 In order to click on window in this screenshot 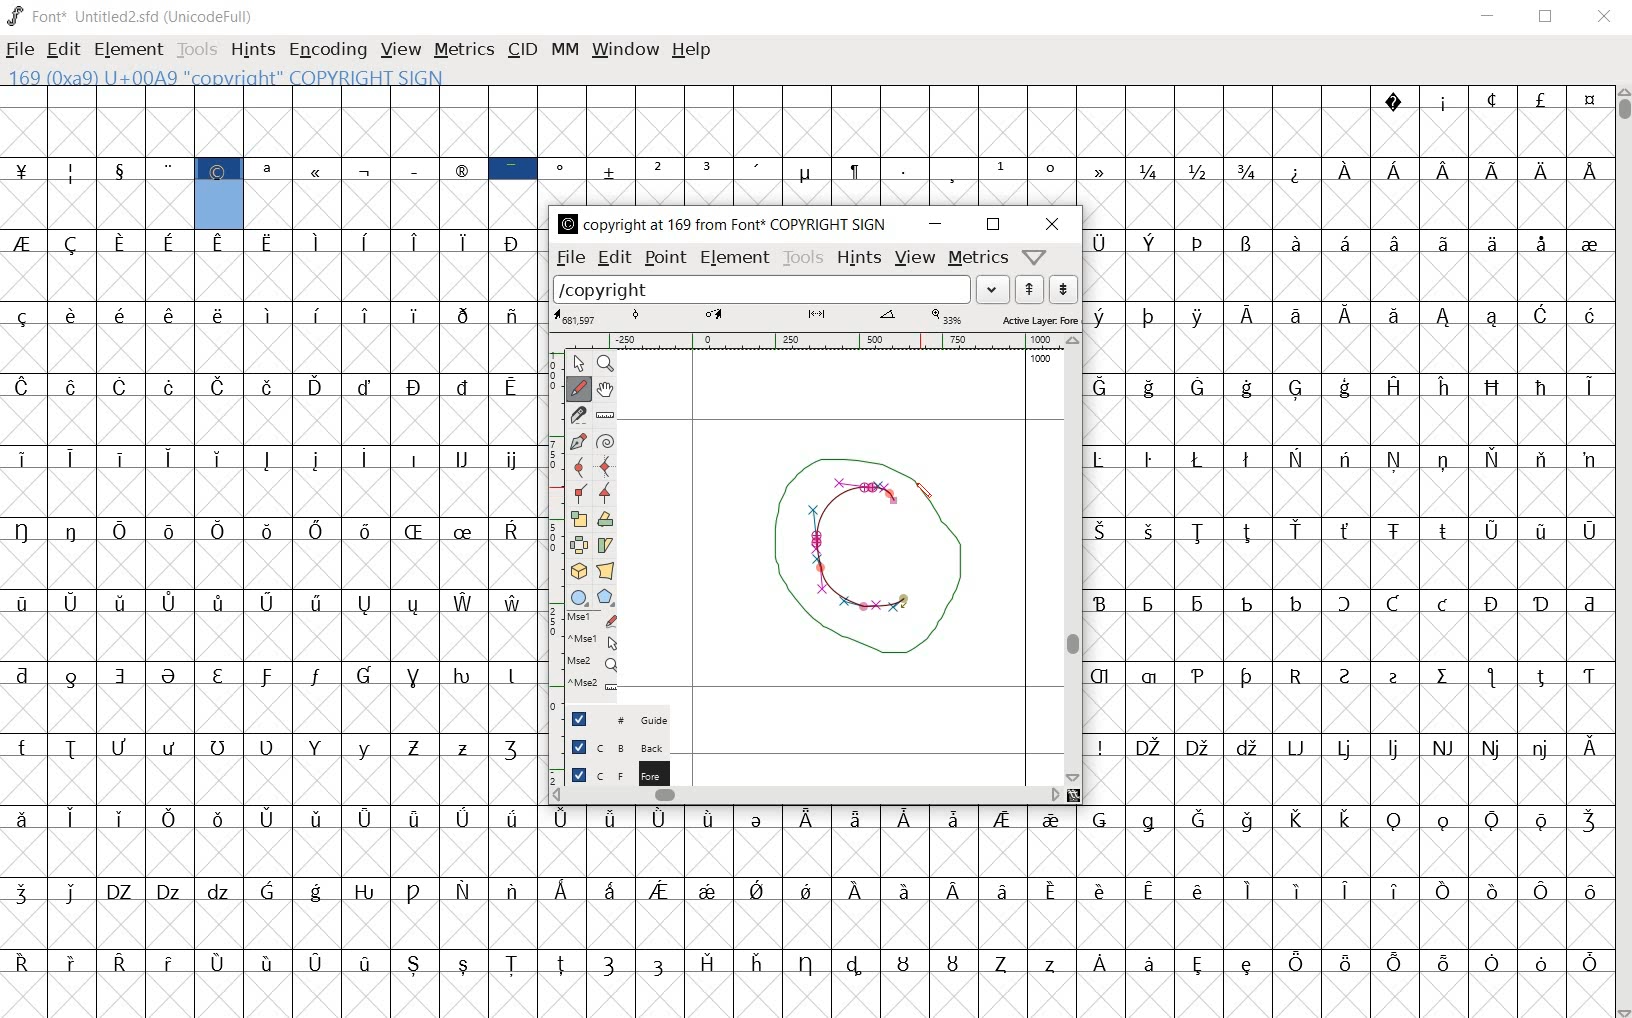, I will do `click(623, 49)`.